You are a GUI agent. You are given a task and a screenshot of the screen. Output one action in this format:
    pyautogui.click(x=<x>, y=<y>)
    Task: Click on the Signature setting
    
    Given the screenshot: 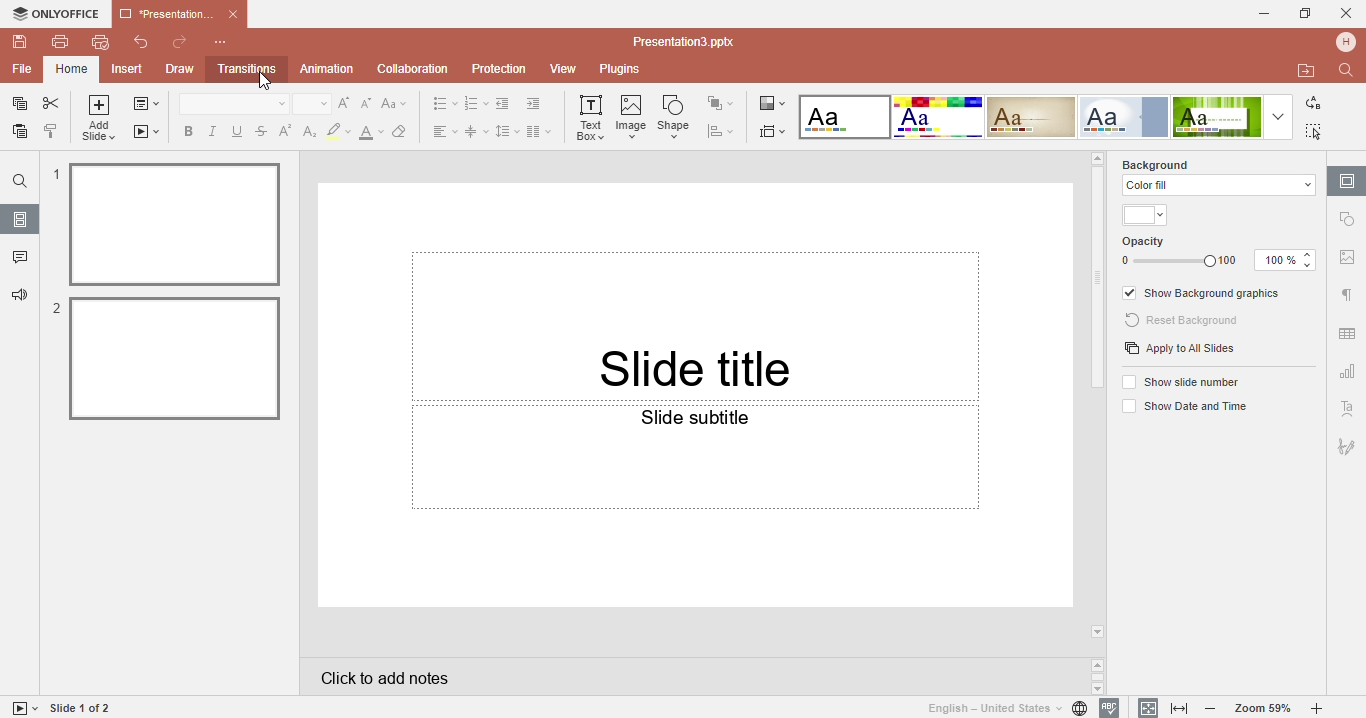 What is the action you would take?
    pyautogui.click(x=1346, y=443)
    